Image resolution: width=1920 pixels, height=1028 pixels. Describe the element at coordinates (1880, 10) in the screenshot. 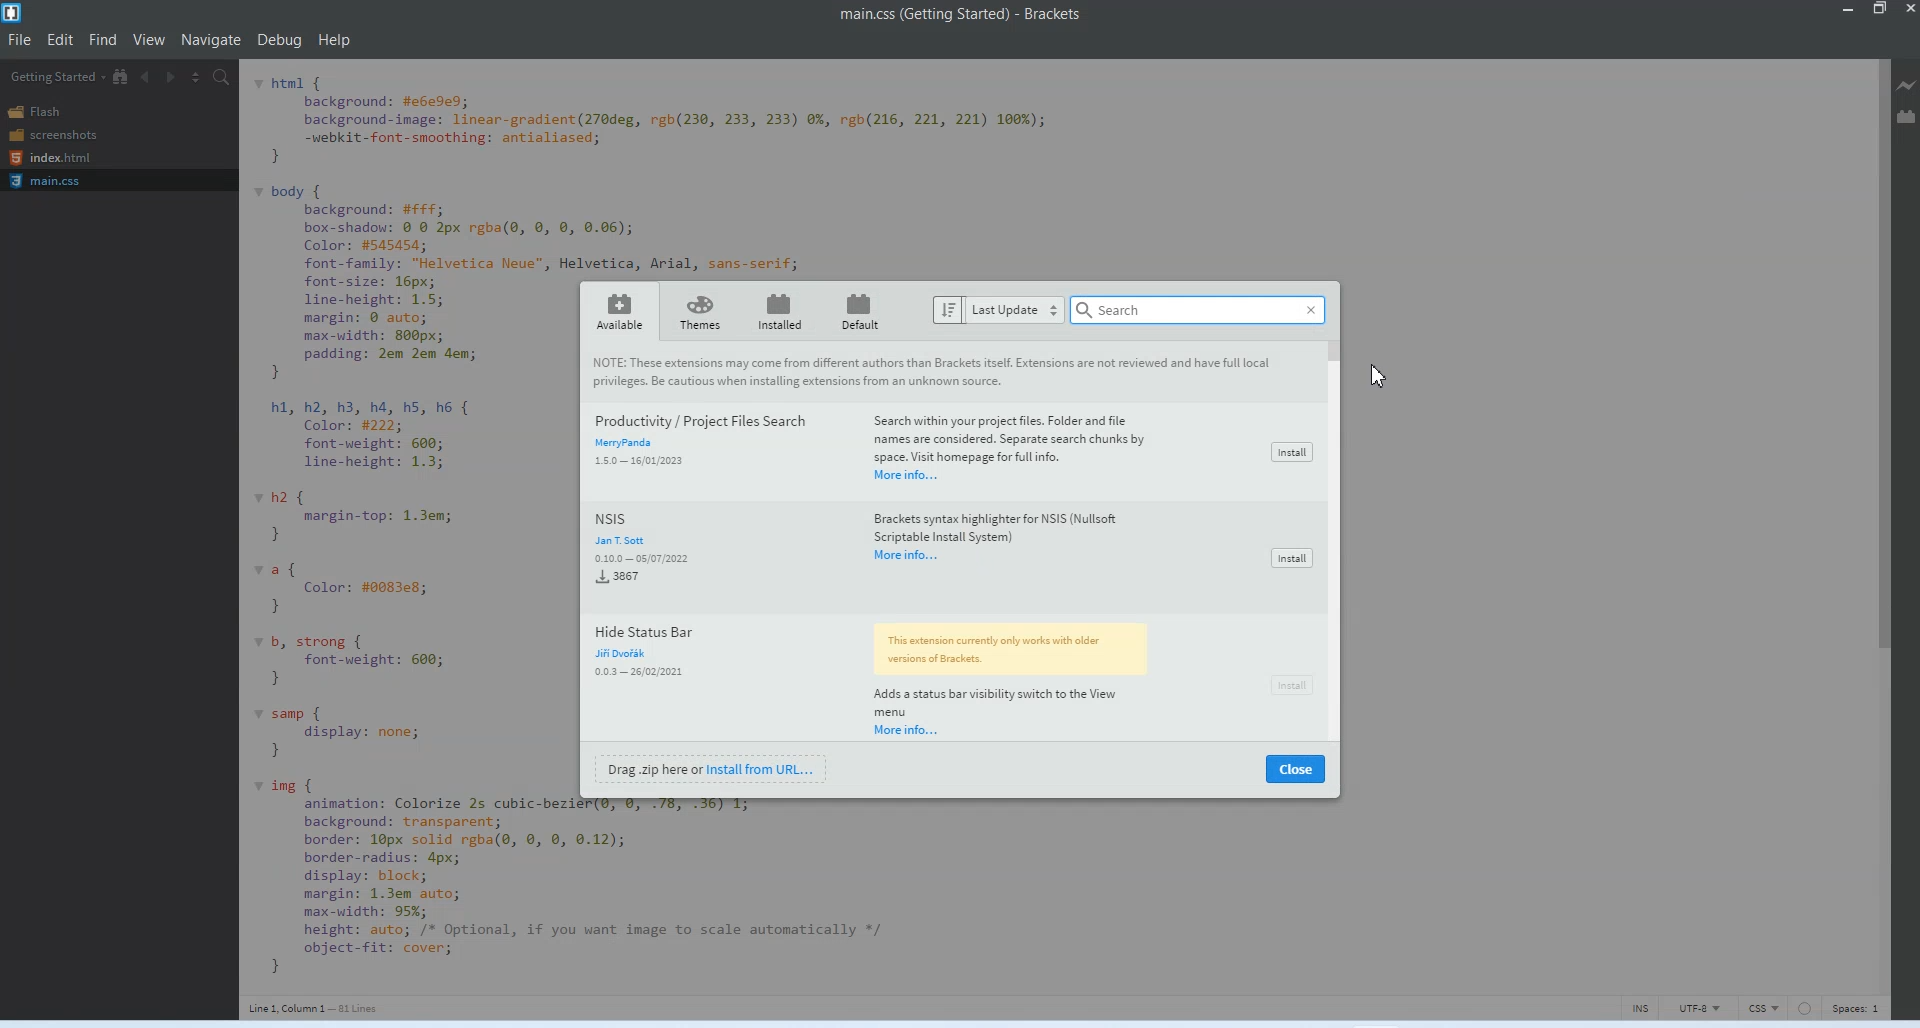

I see `Maximize` at that location.